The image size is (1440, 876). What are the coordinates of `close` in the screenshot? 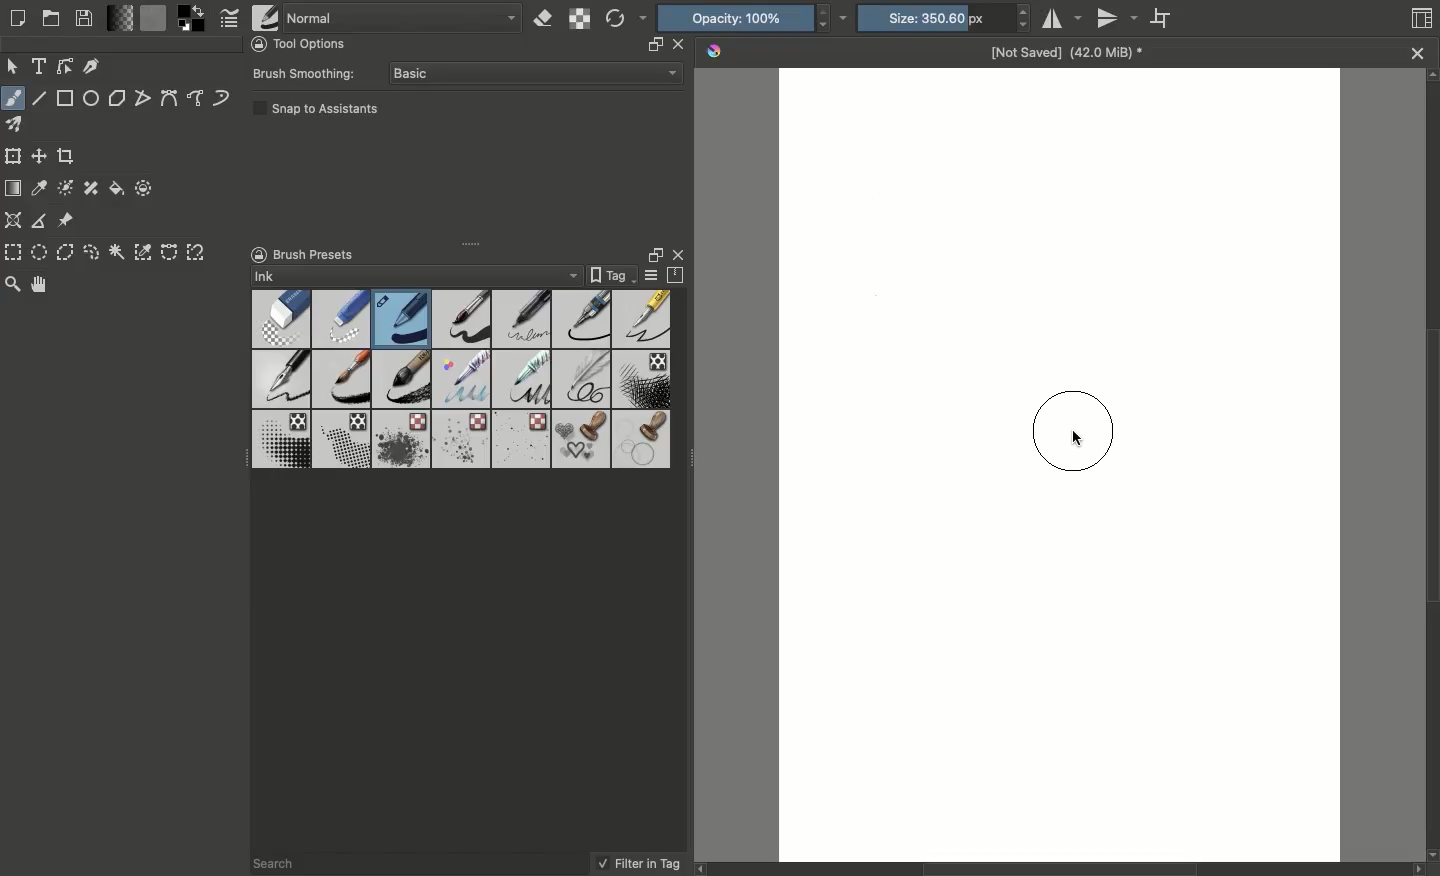 It's located at (1418, 54).